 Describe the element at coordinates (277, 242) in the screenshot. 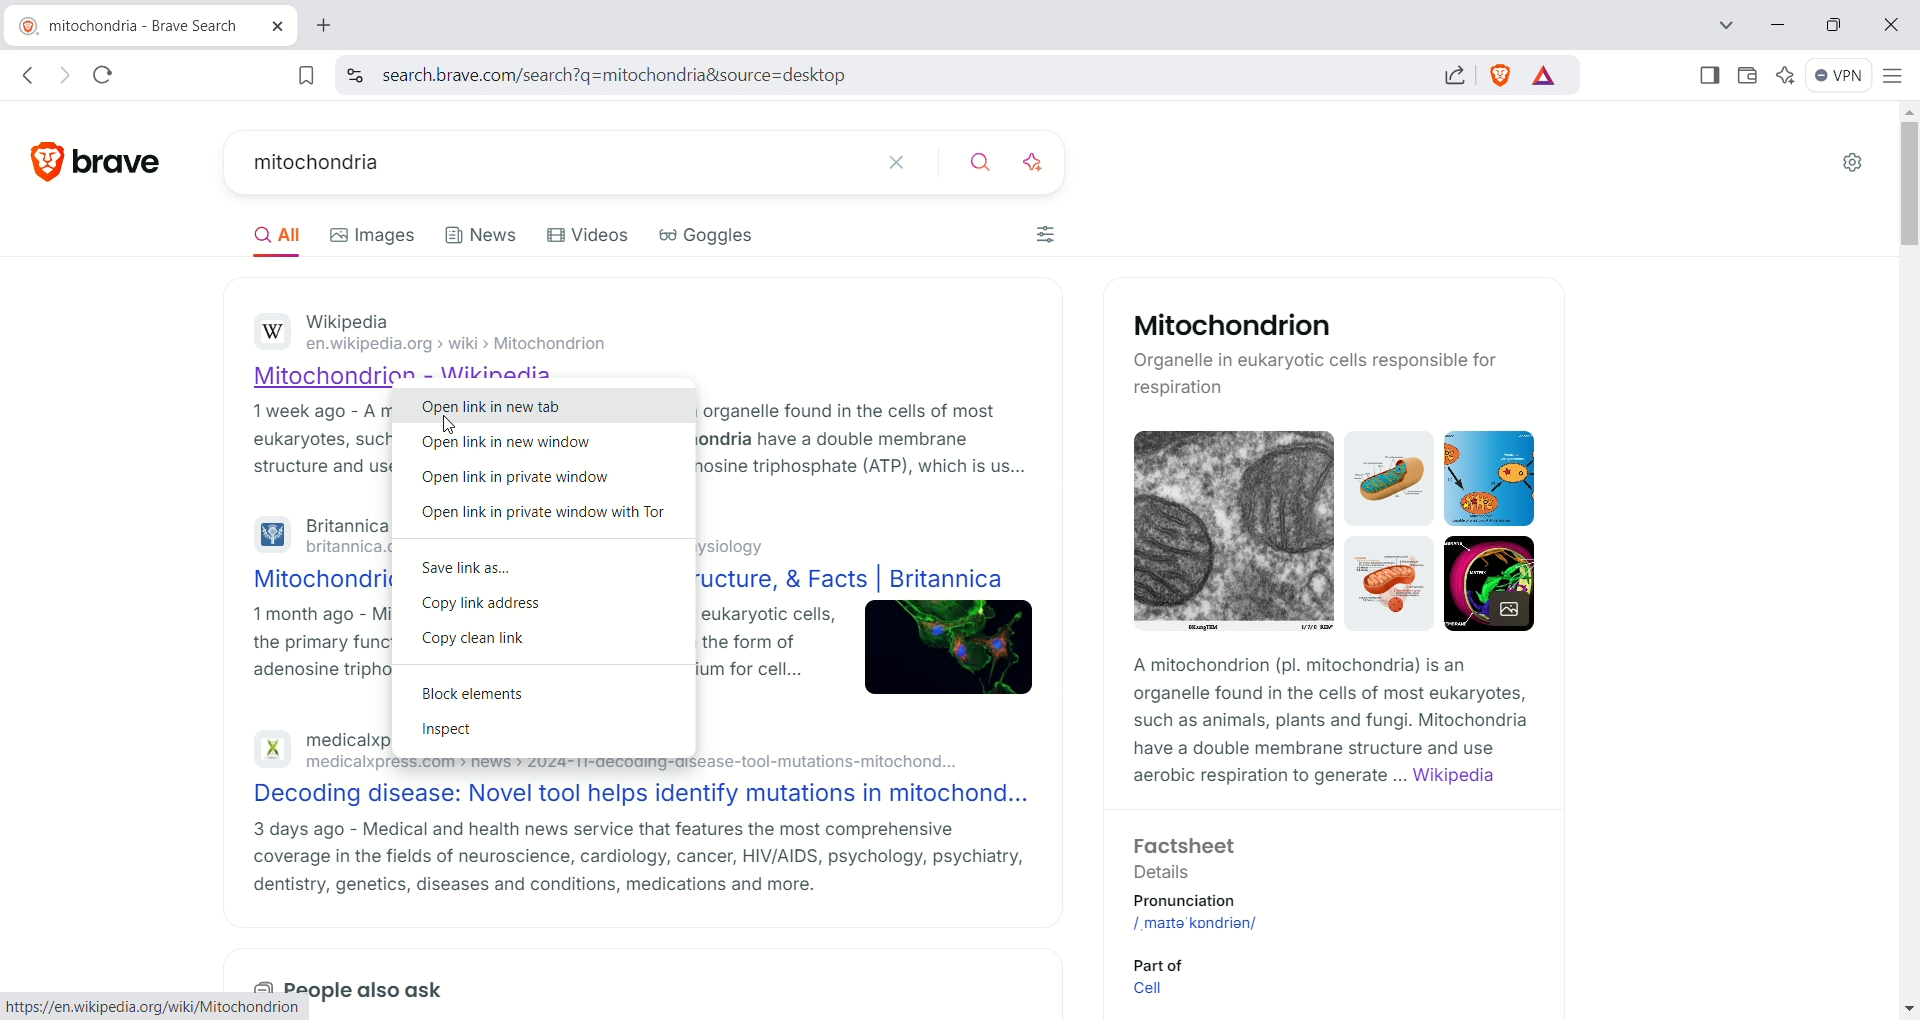

I see `all` at that location.